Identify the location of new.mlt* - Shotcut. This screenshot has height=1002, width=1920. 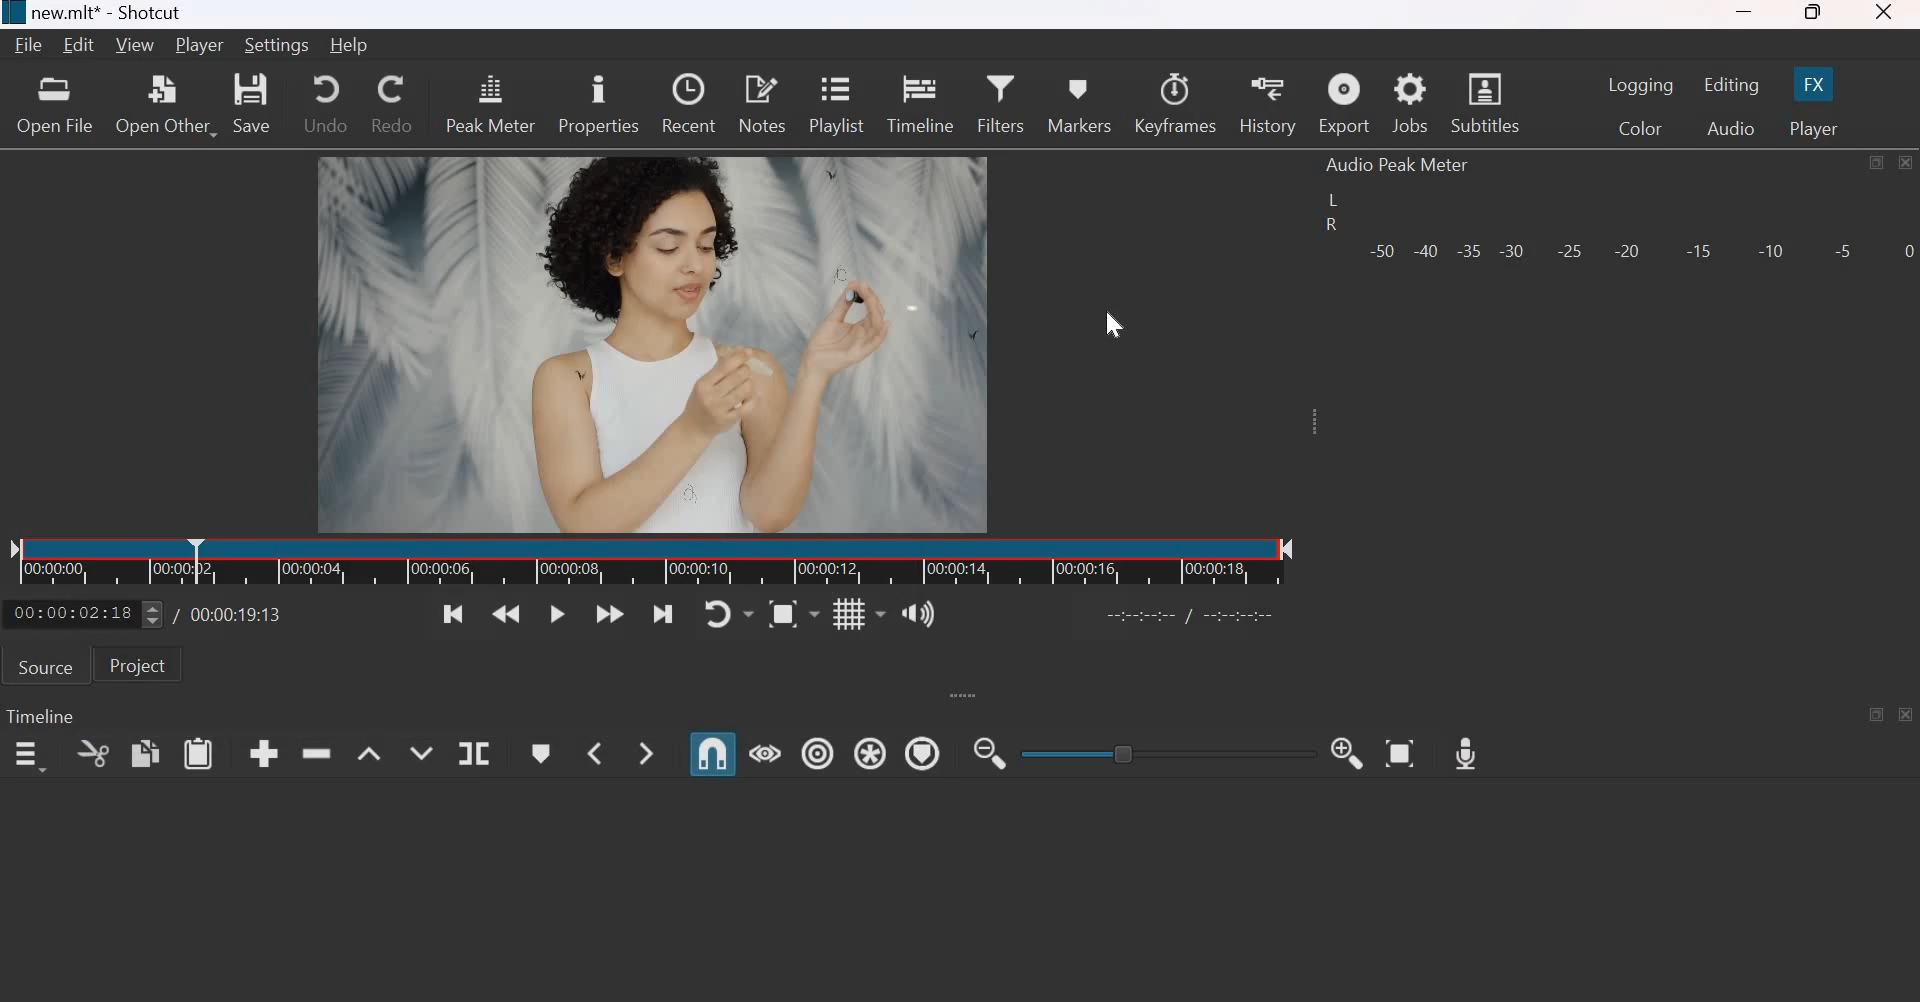
(102, 12).